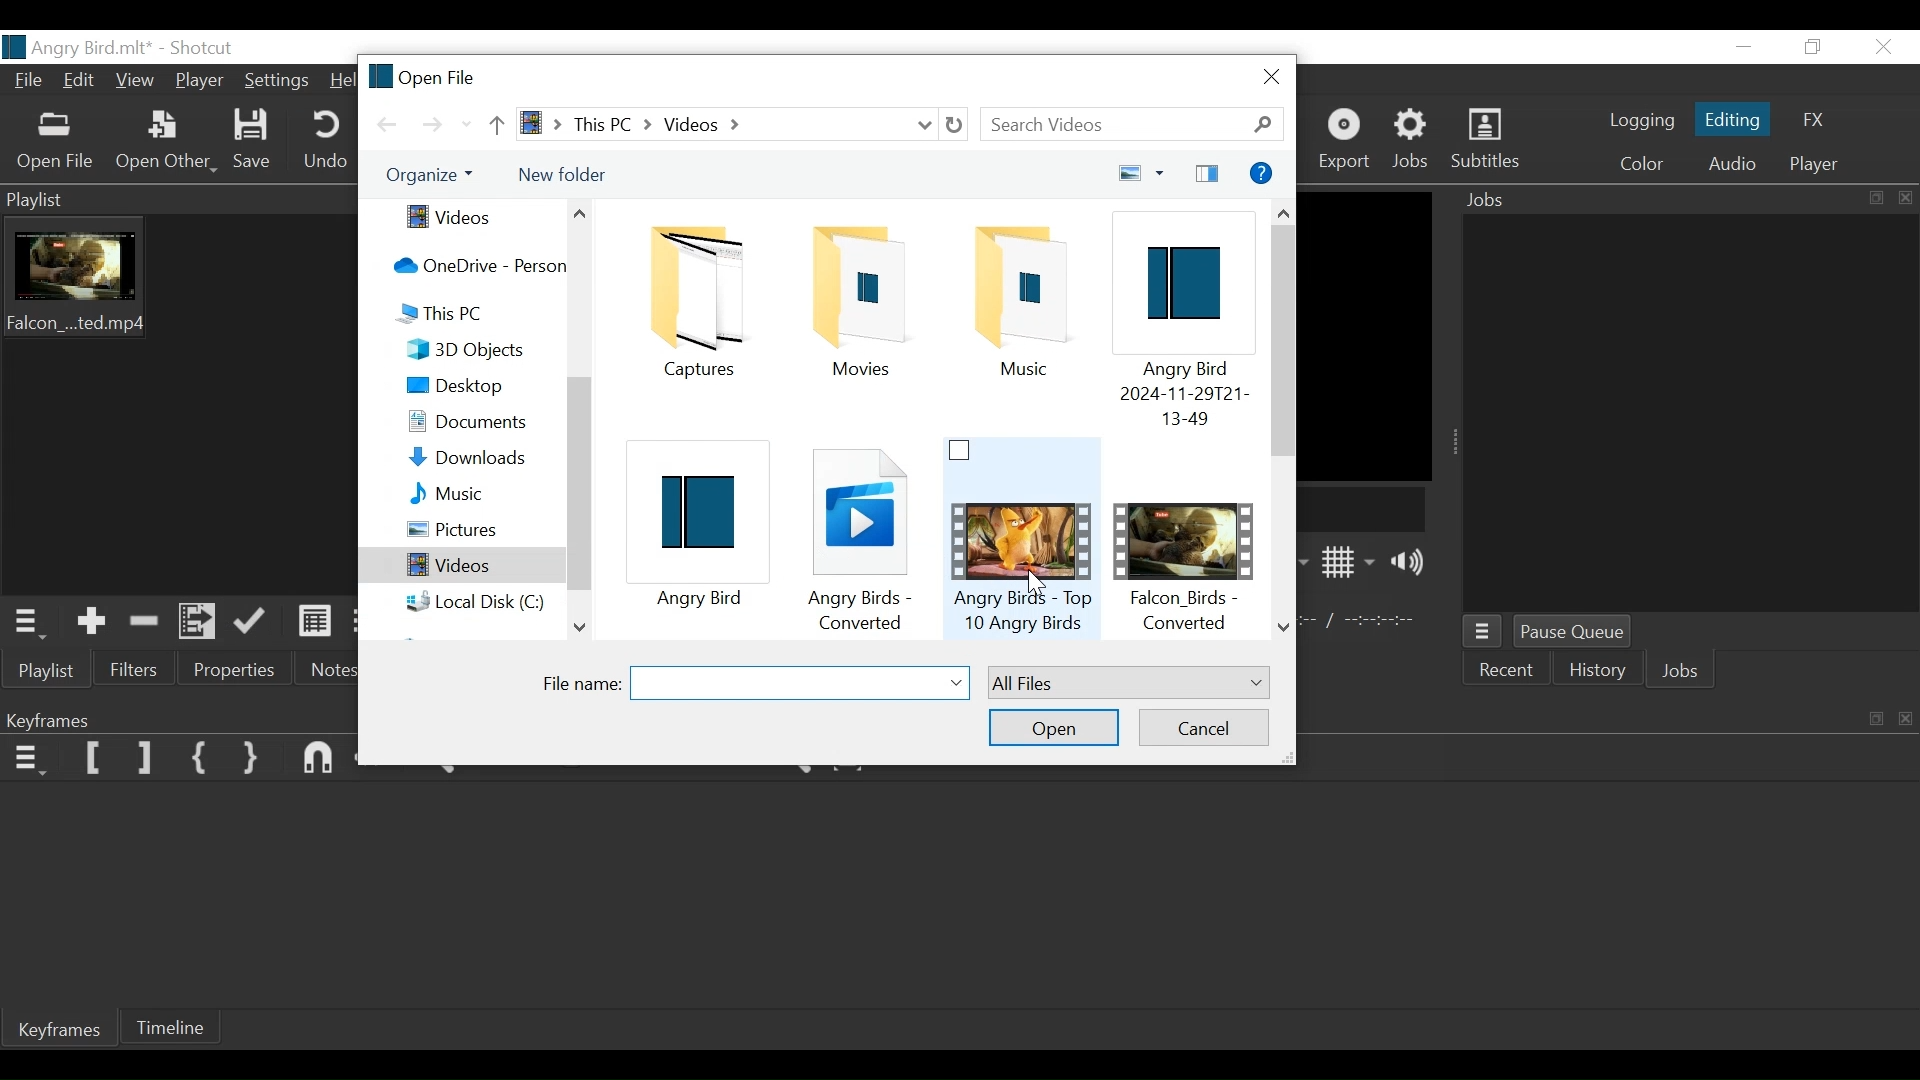 The height and width of the screenshot is (1080, 1920). I want to click on Document, so click(477, 424).